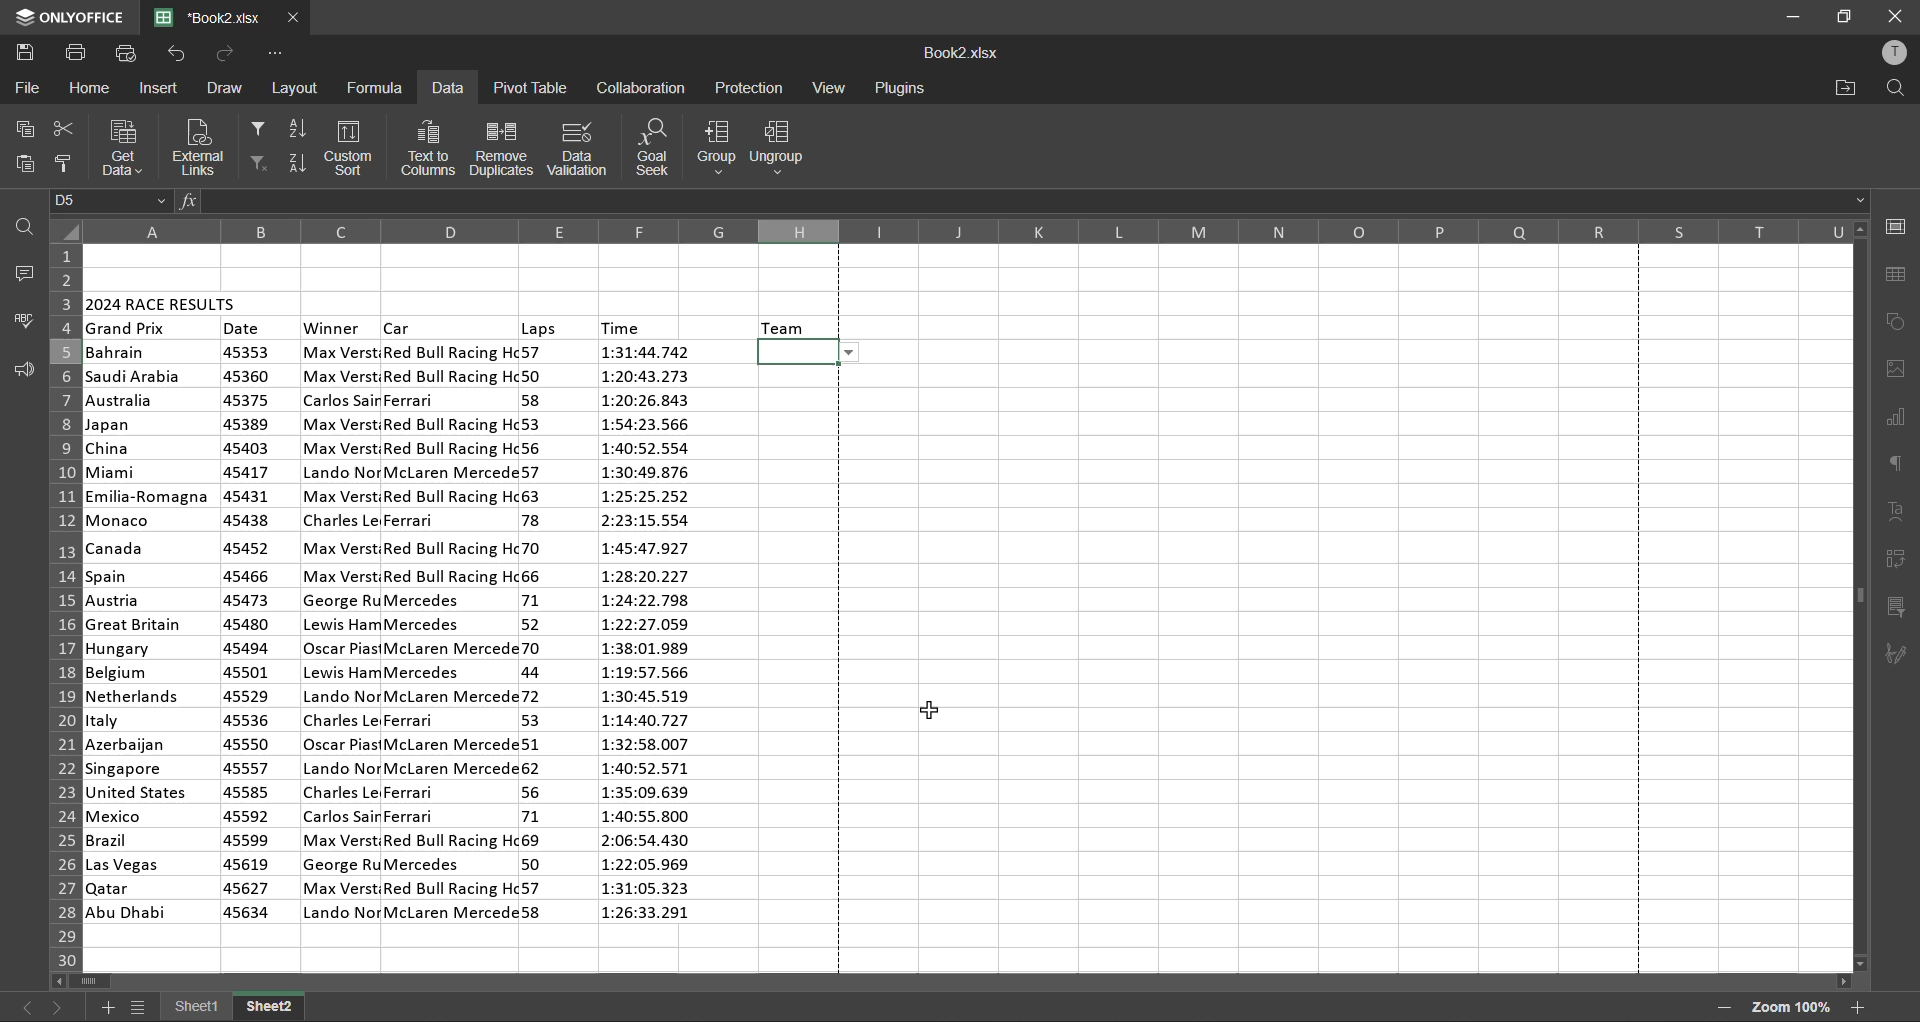 Image resolution: width=1920 pixels, height=1022 pixels. I want to click on get data, so click(121, 147).